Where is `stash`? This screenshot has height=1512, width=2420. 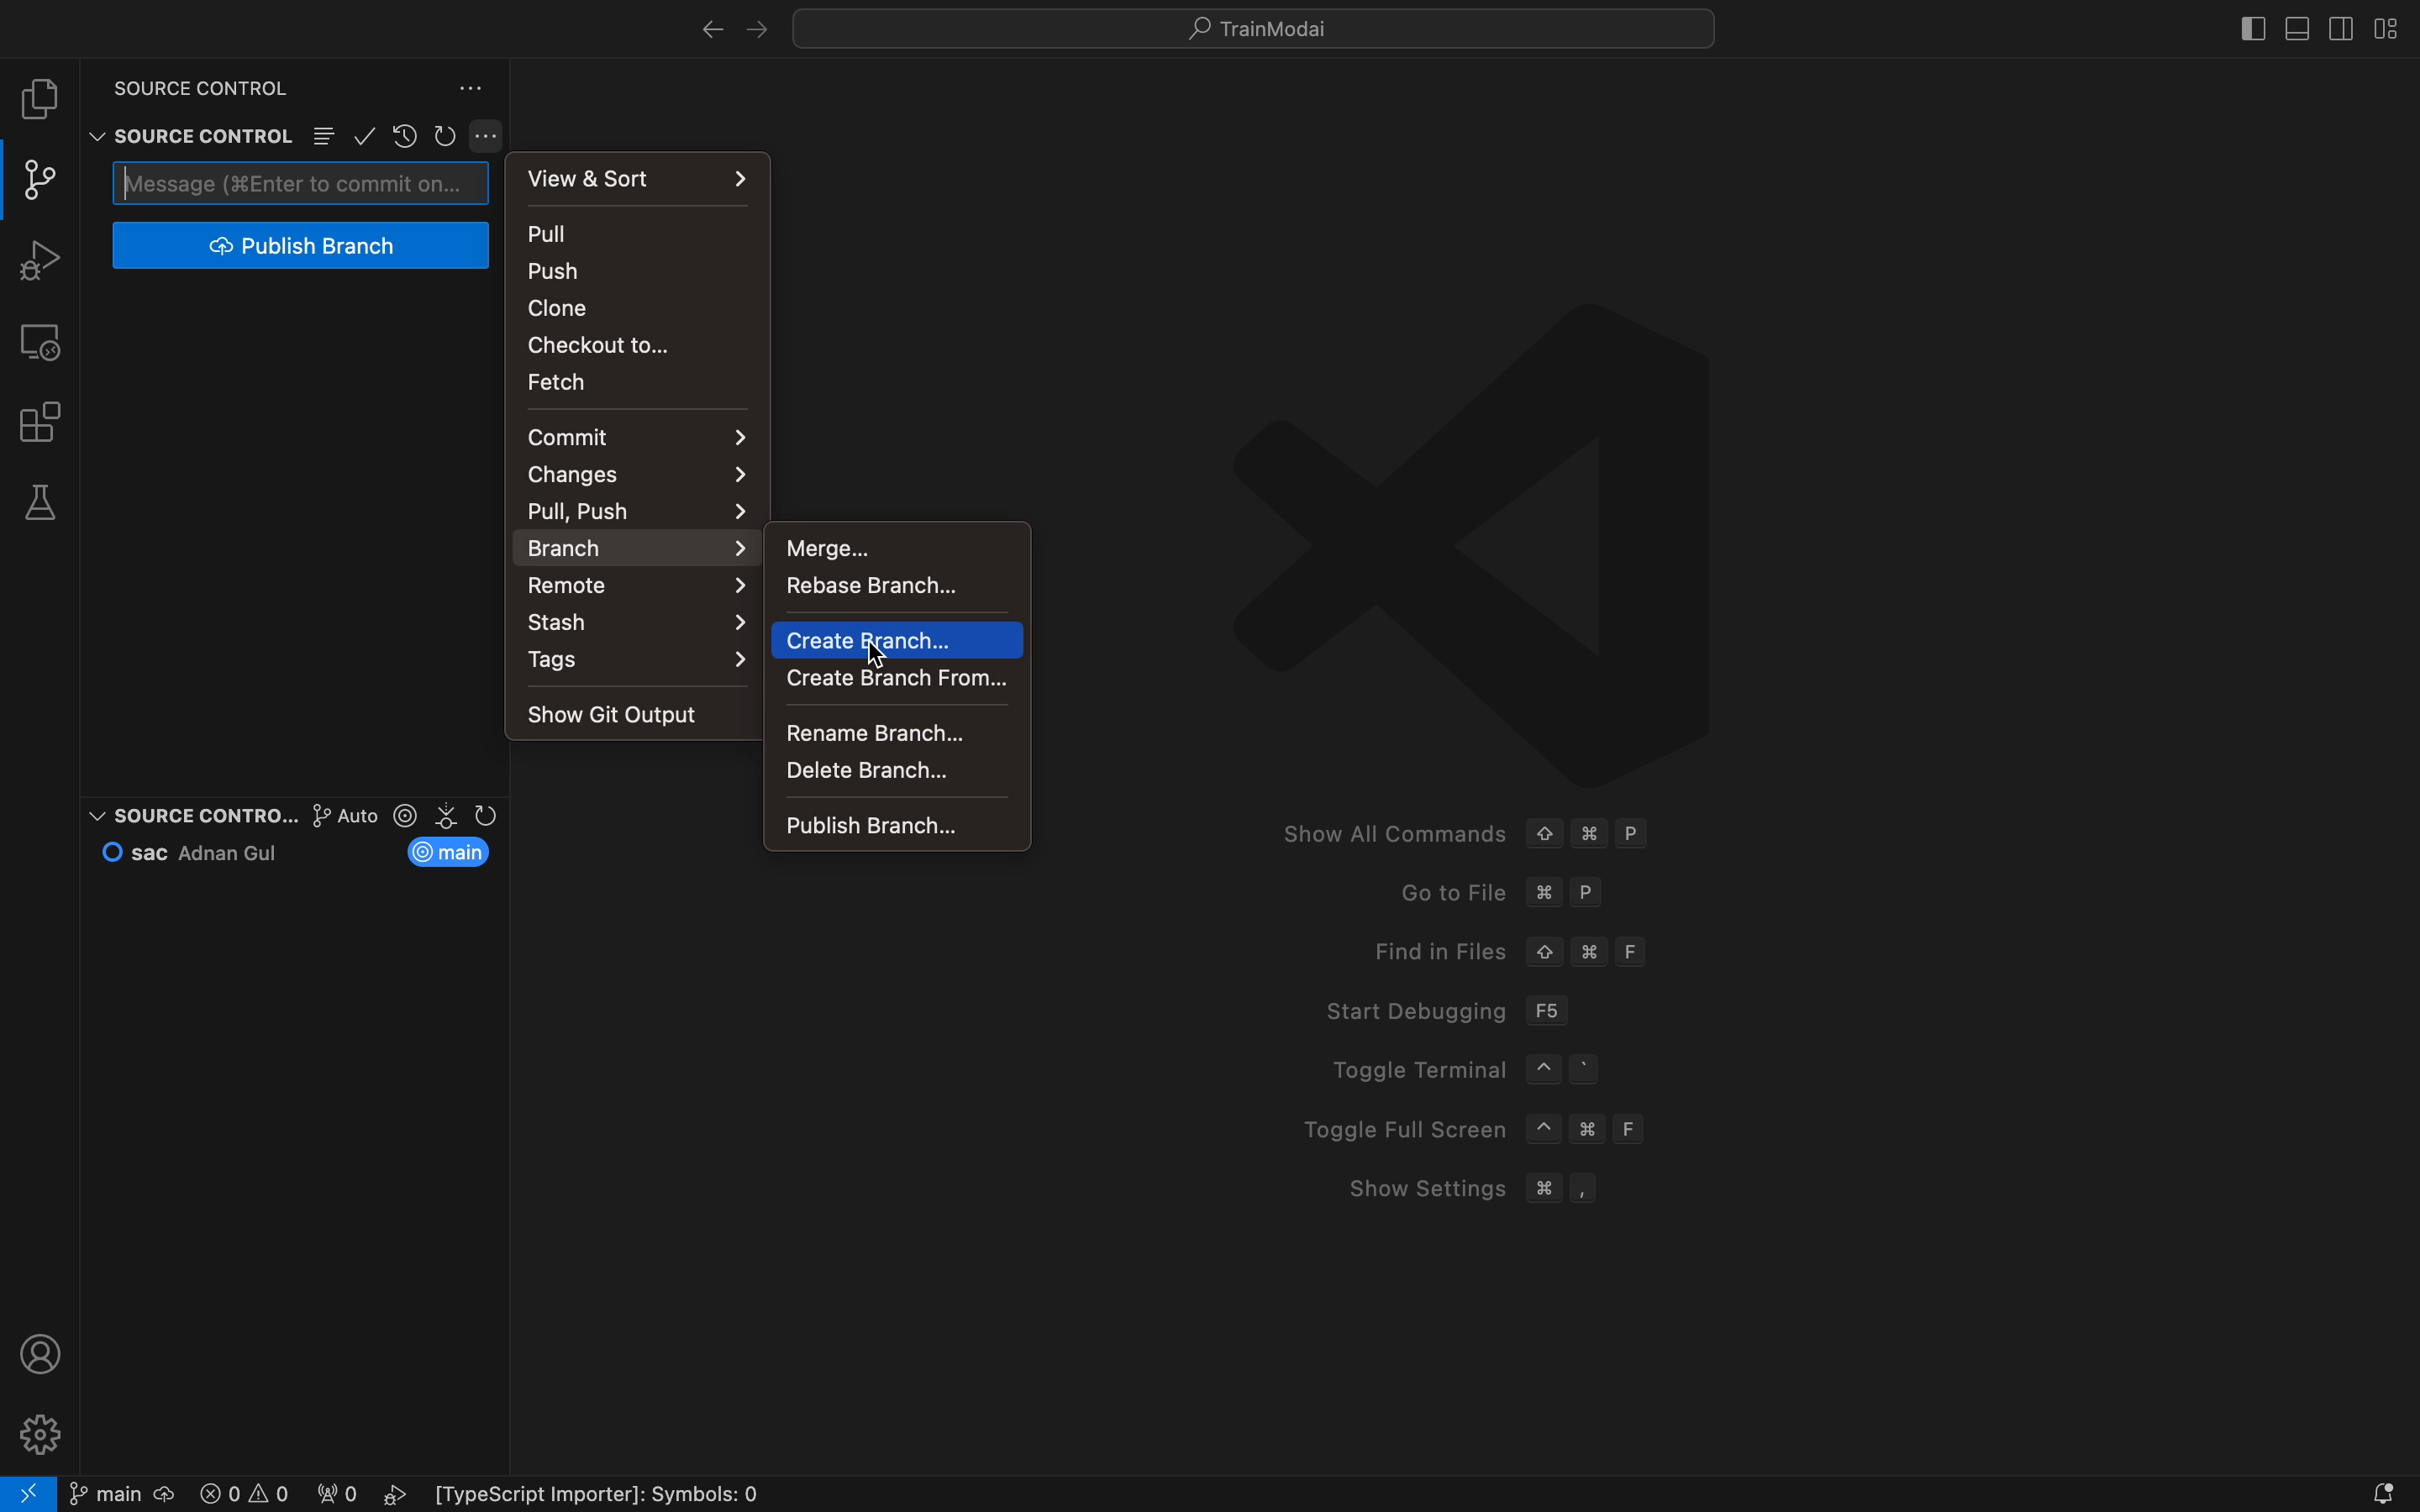 stash is located at coordinates (640, 623).